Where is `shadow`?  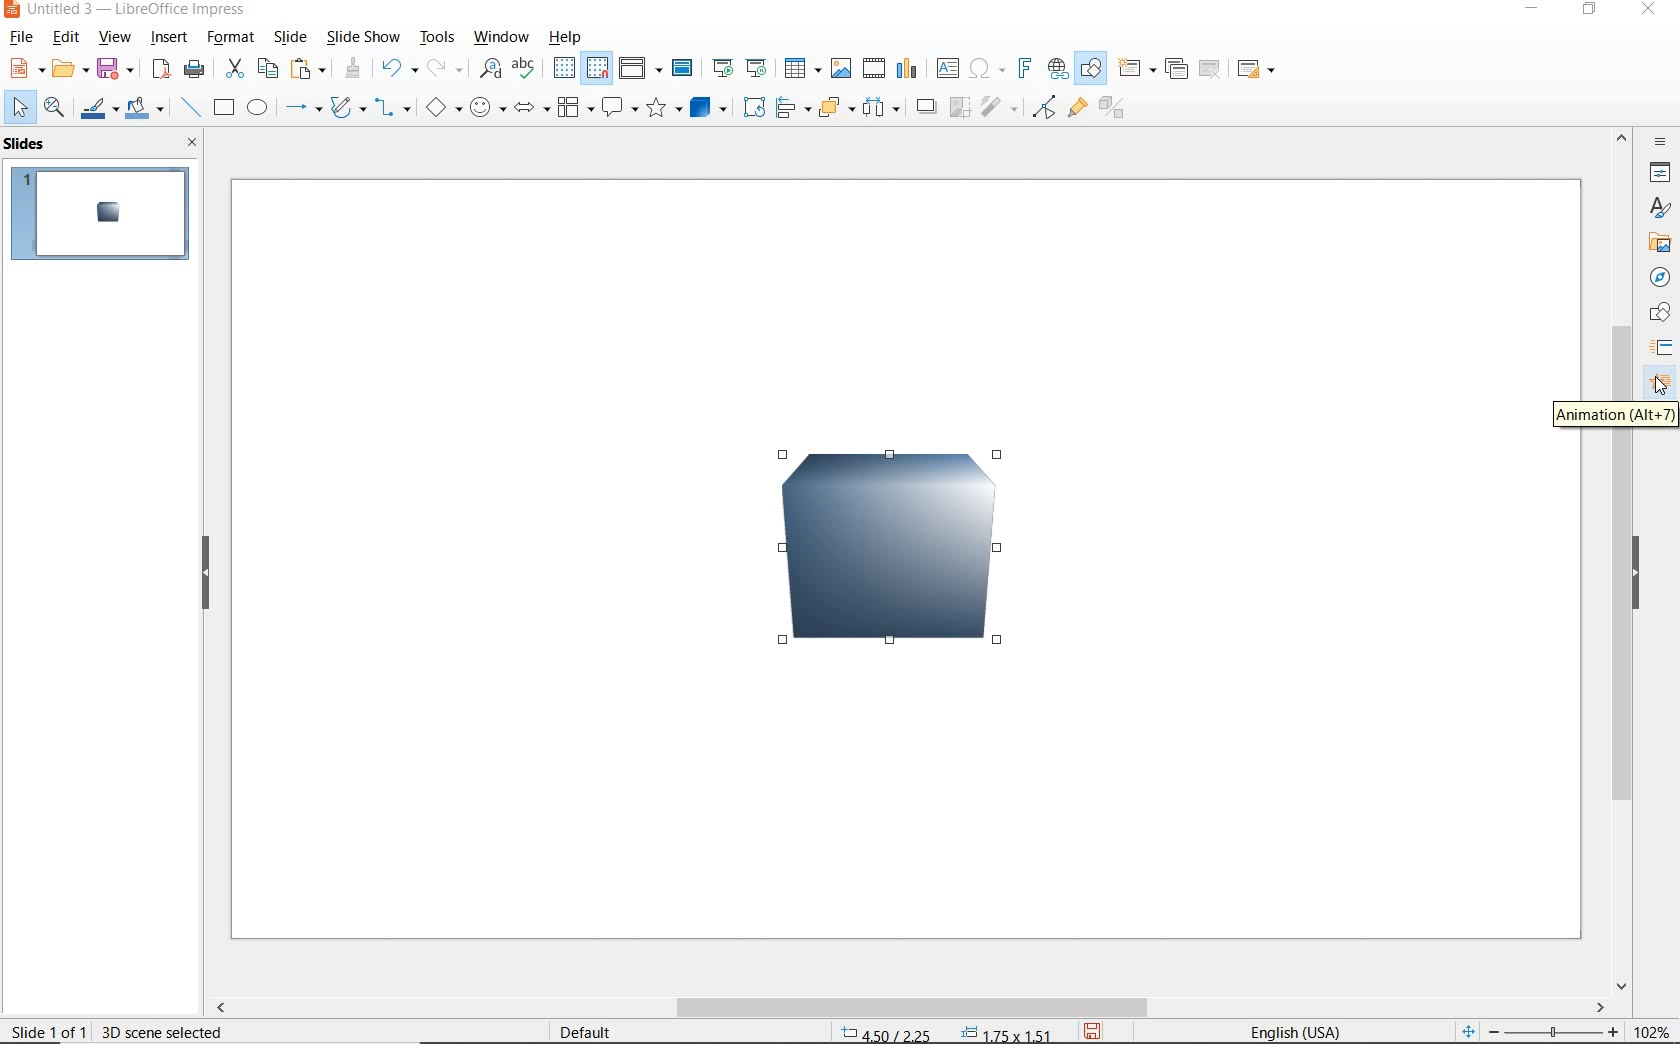
shadow is located at coordinates (929, 107).